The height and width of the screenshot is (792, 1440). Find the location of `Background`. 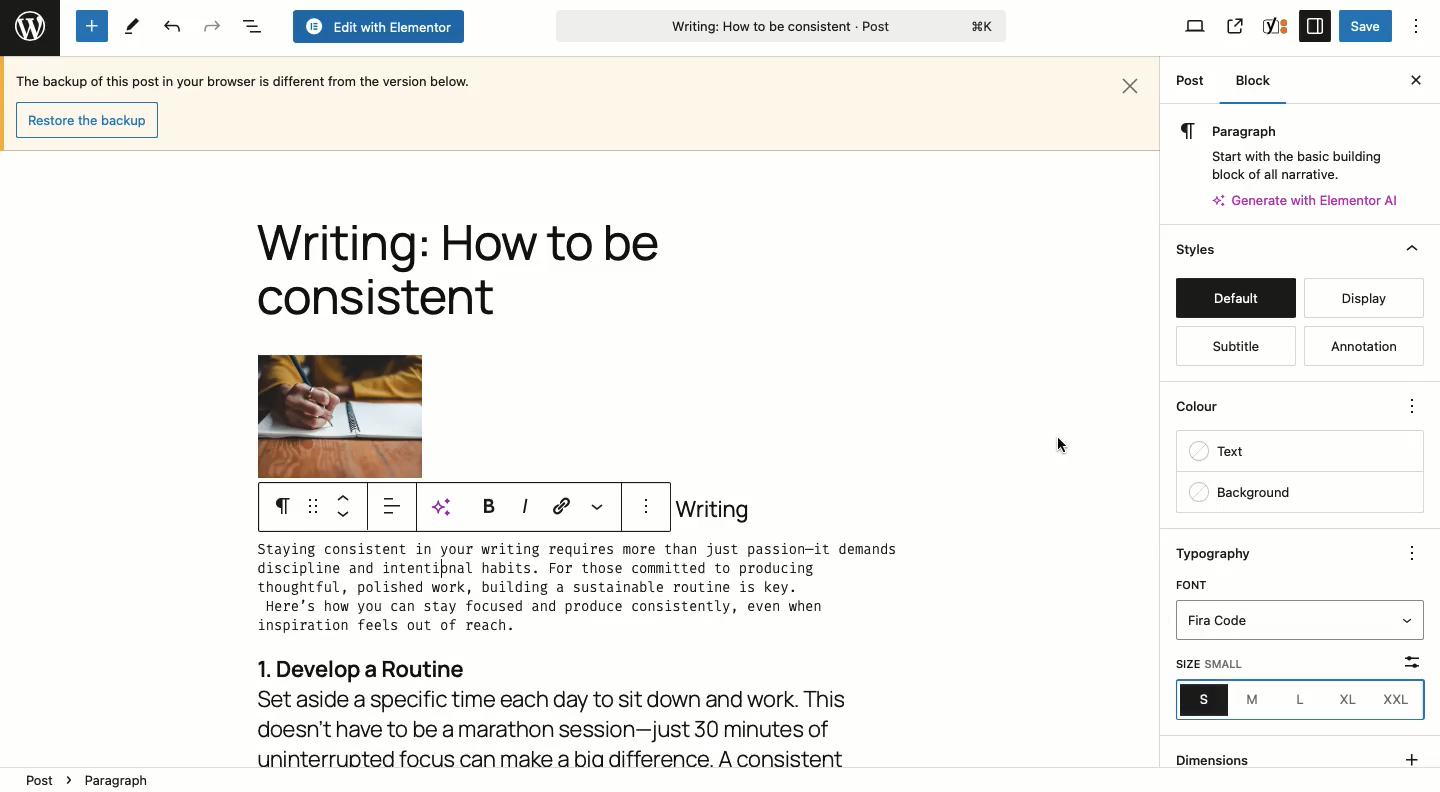

Background is located at coordinates (1298, 492).